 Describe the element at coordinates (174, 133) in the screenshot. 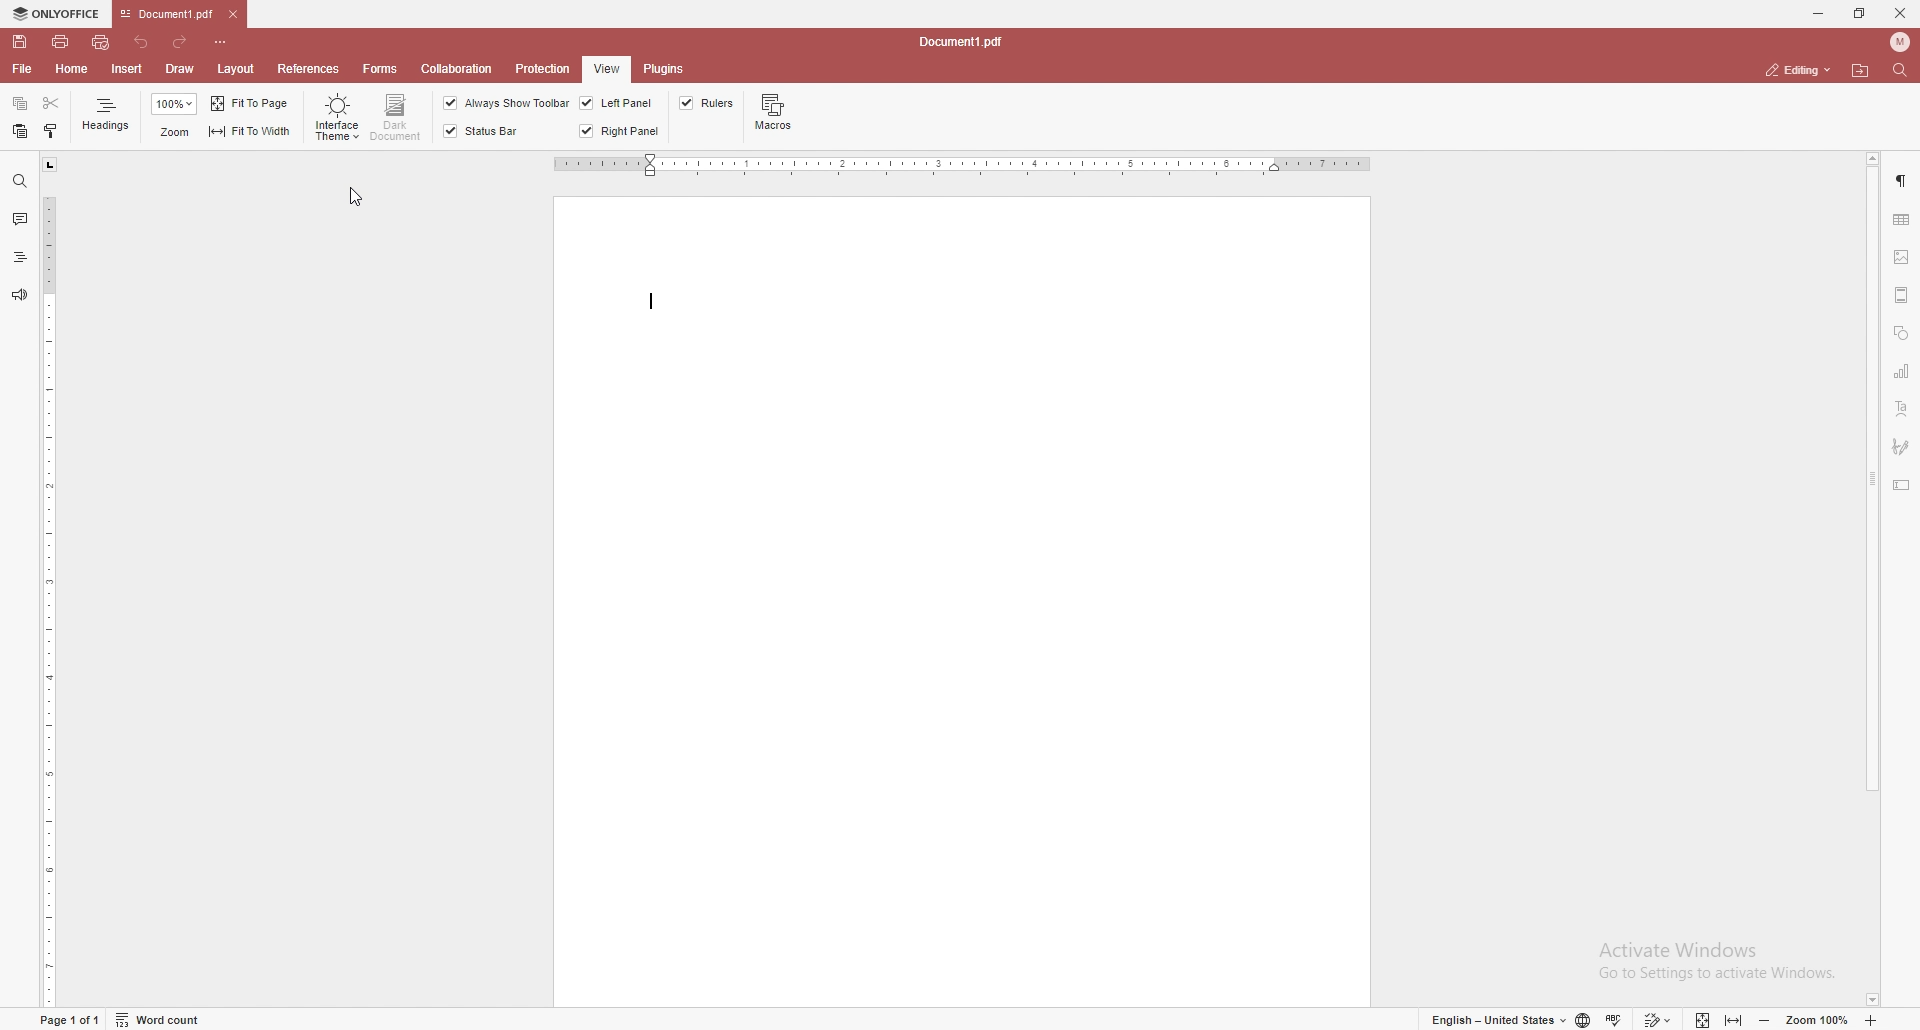

I see `zoom` at that location.